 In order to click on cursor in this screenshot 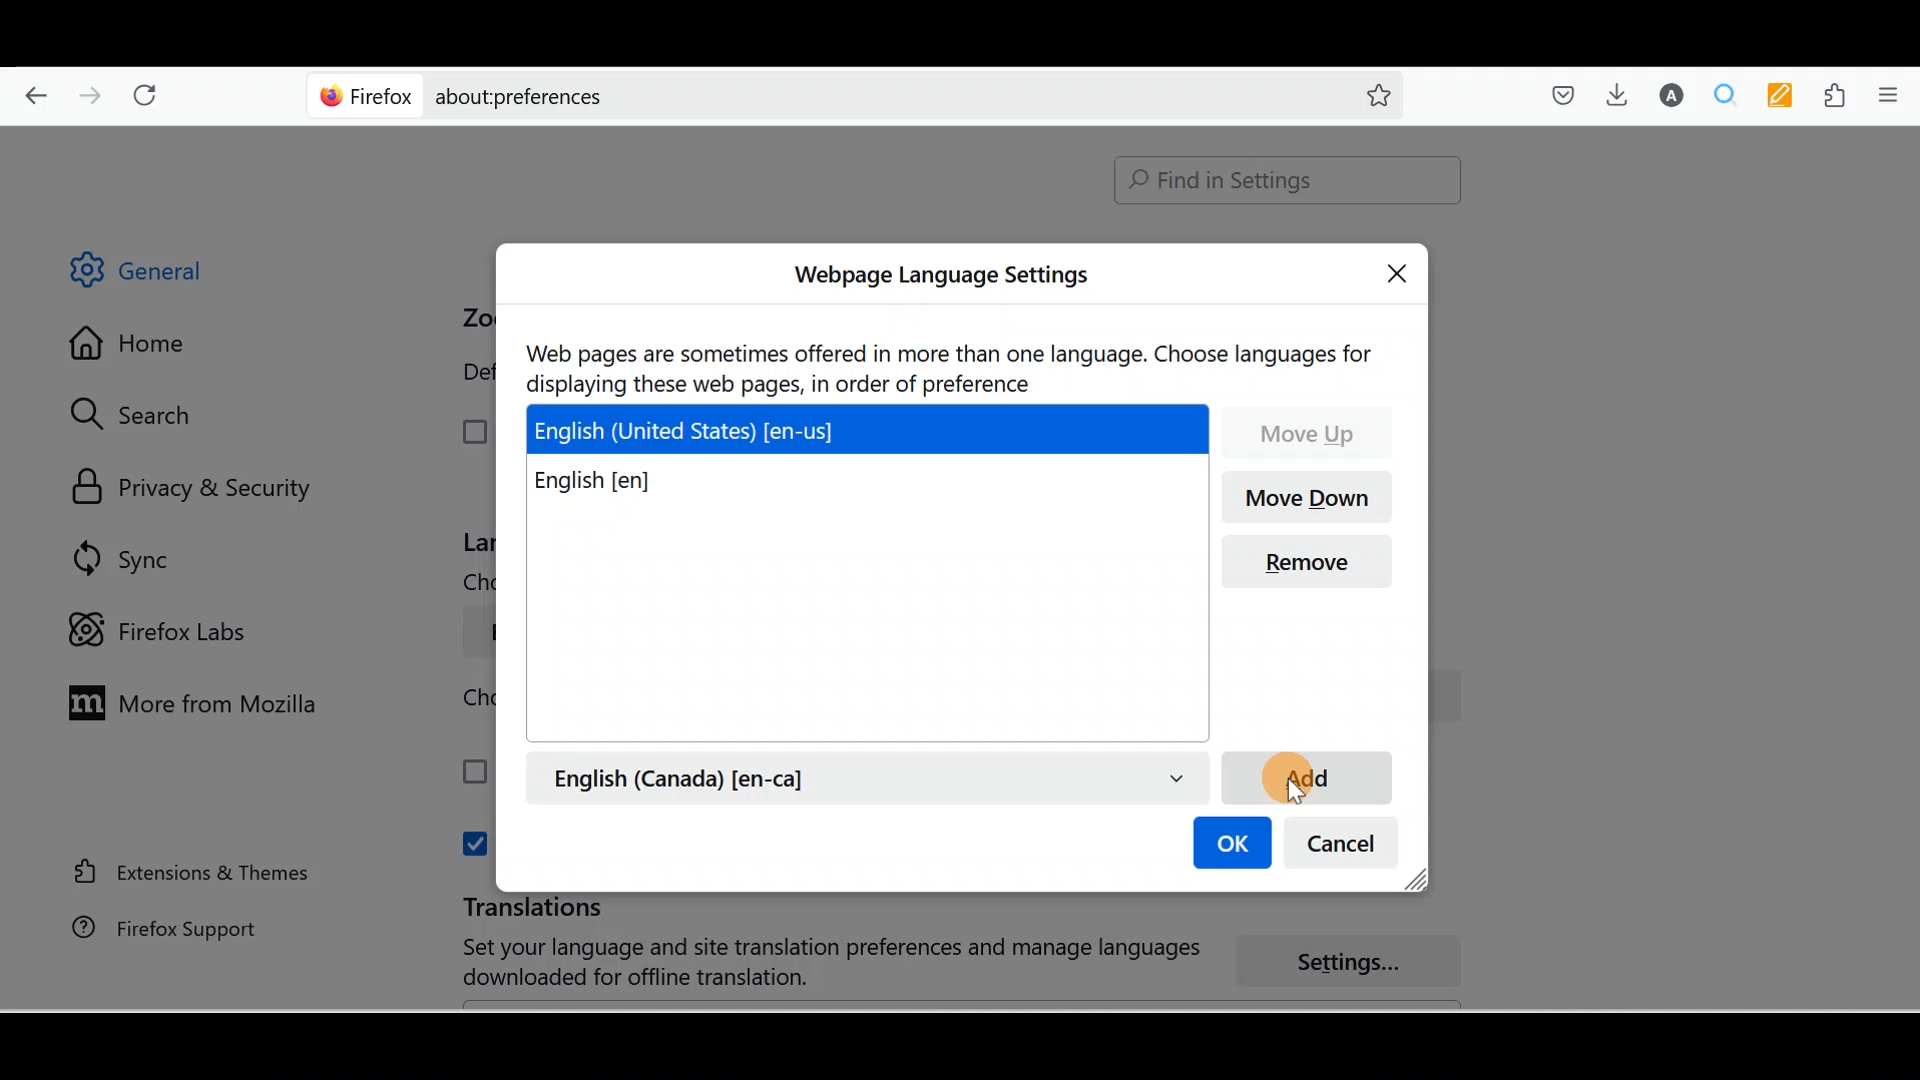, I will do `click(1310, 784)`.